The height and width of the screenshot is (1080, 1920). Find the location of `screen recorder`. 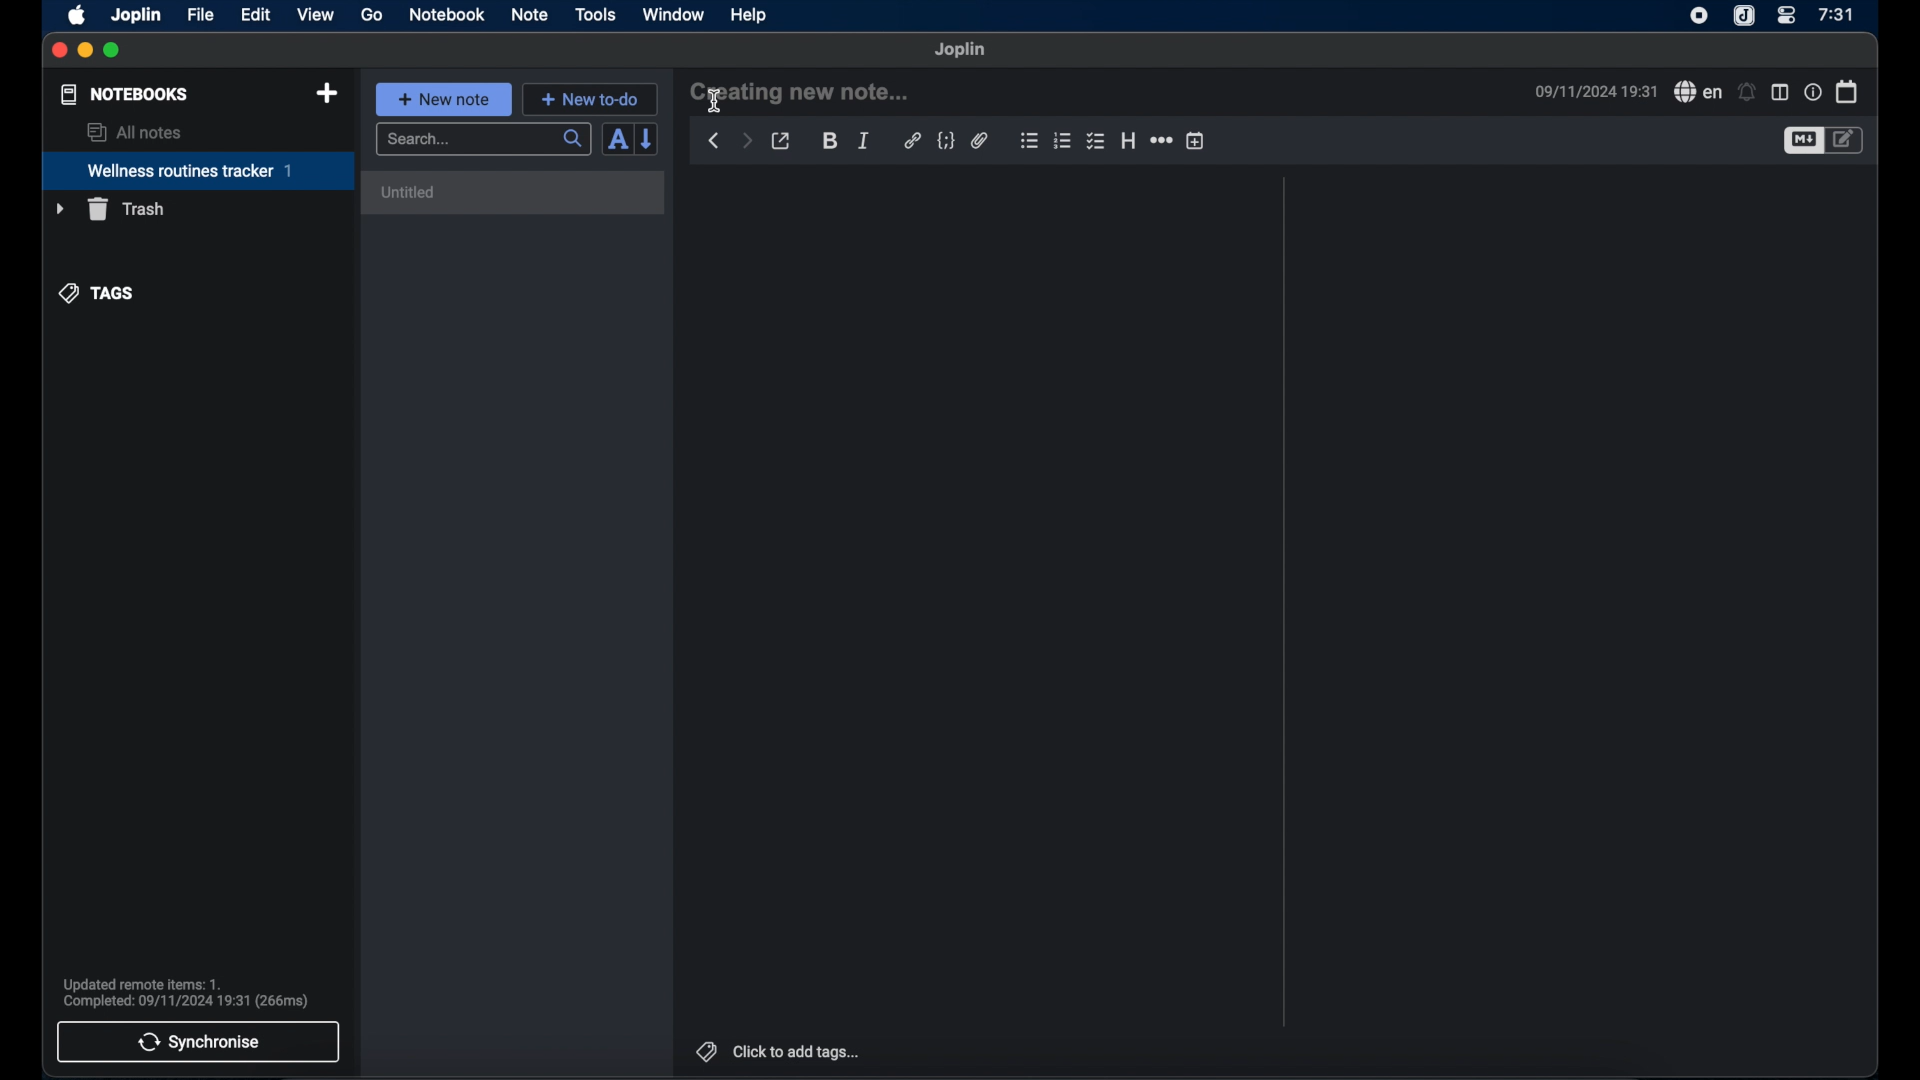

screen recorder is located at coordinates (1699, 15).